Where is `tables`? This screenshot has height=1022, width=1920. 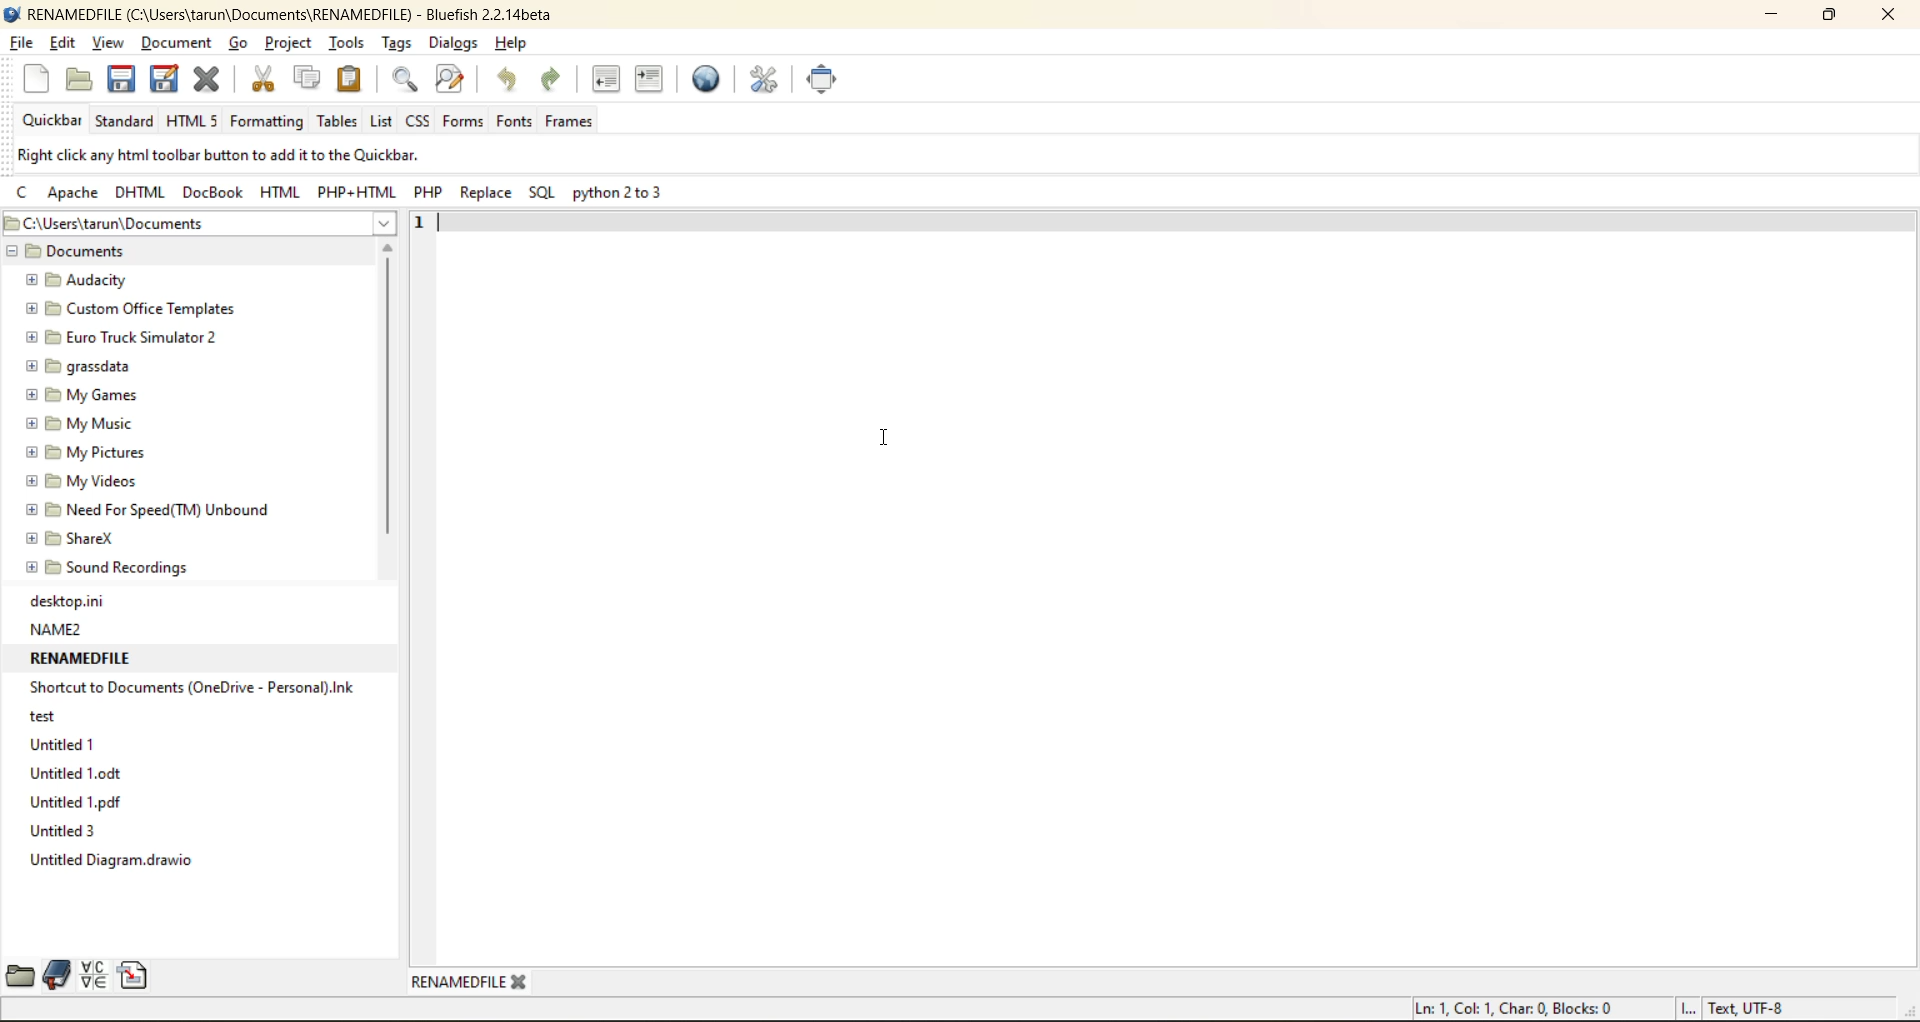 tables is located at coordinates (339, 124).